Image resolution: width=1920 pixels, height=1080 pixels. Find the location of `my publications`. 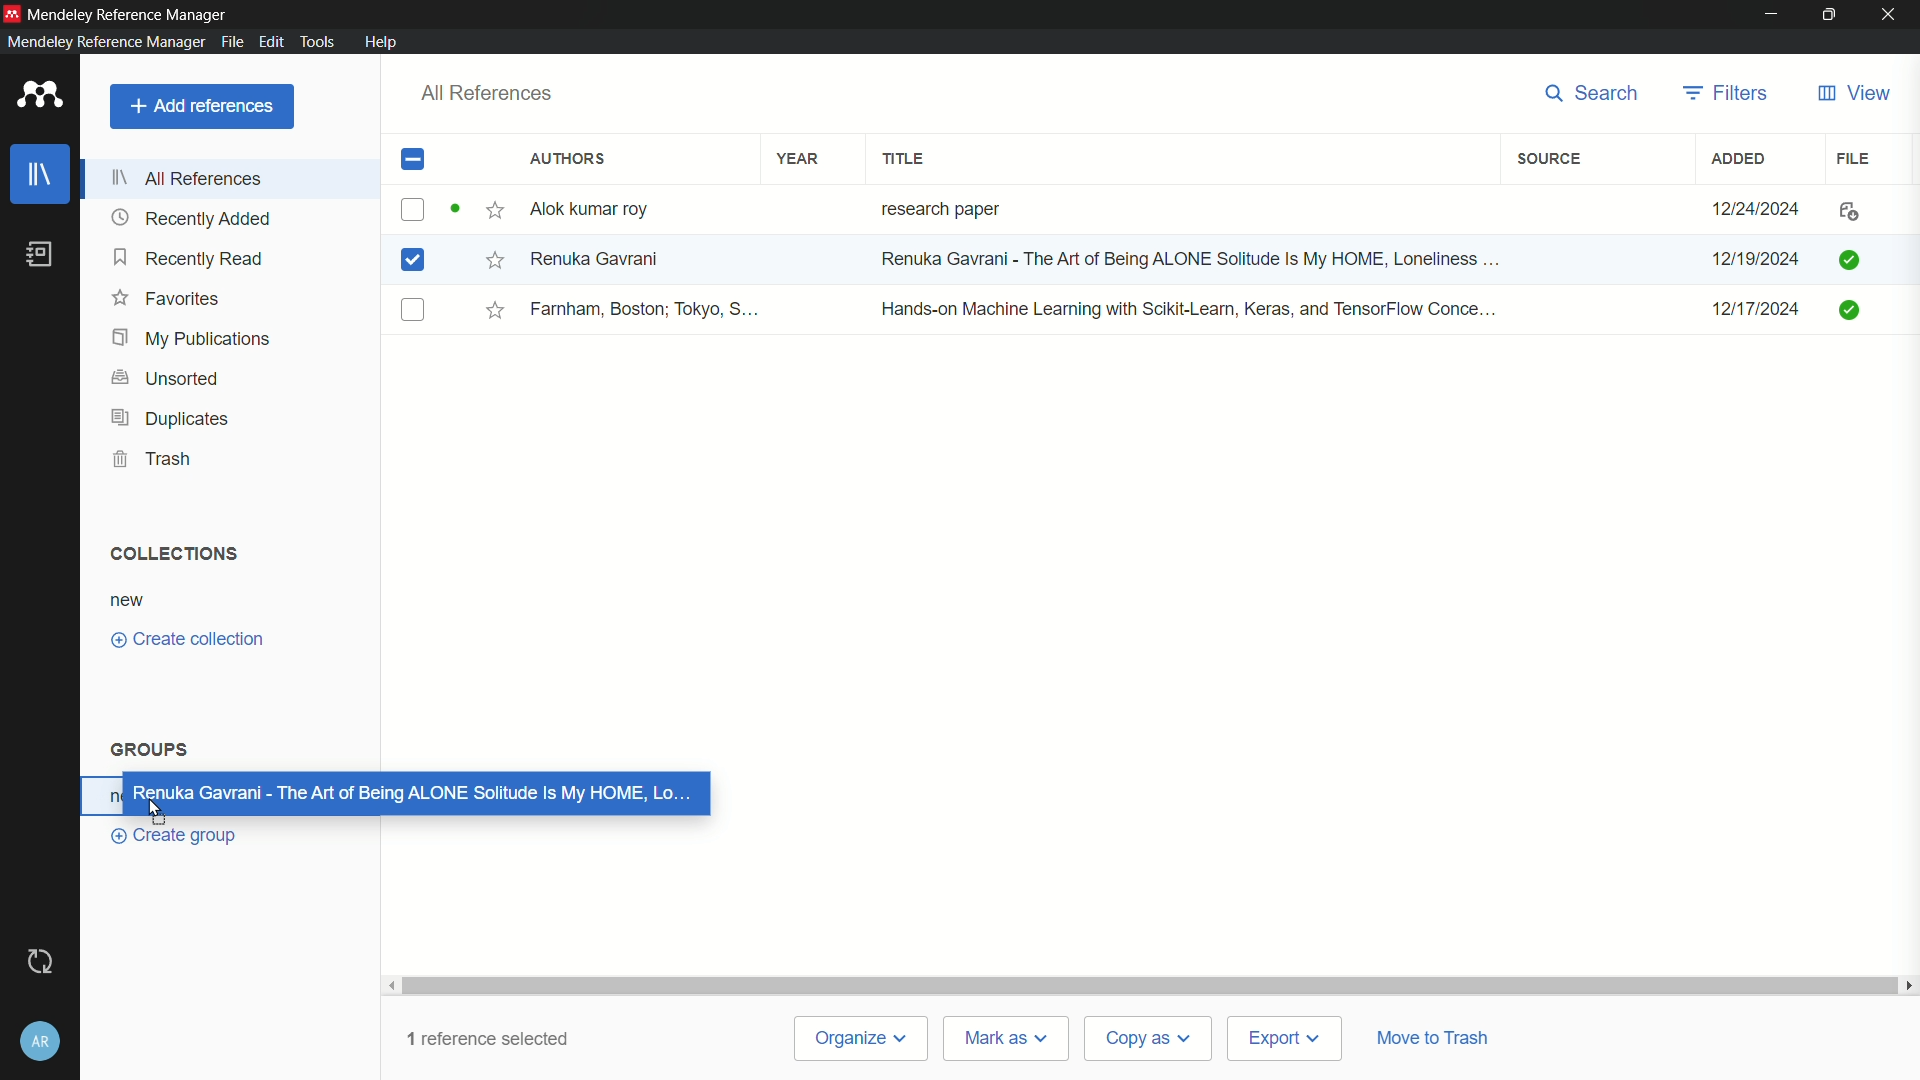

my publications is located at coordinates (193, 338).